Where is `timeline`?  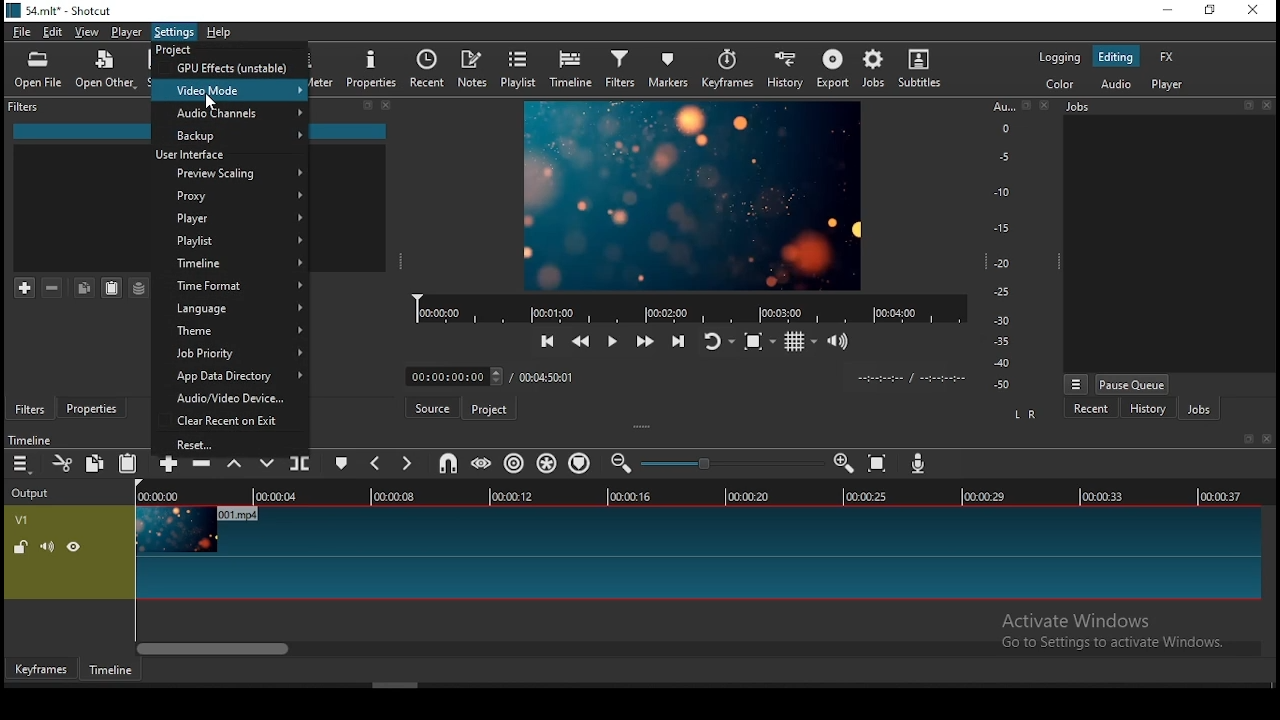 timeline is located at coordinates (231, 266).